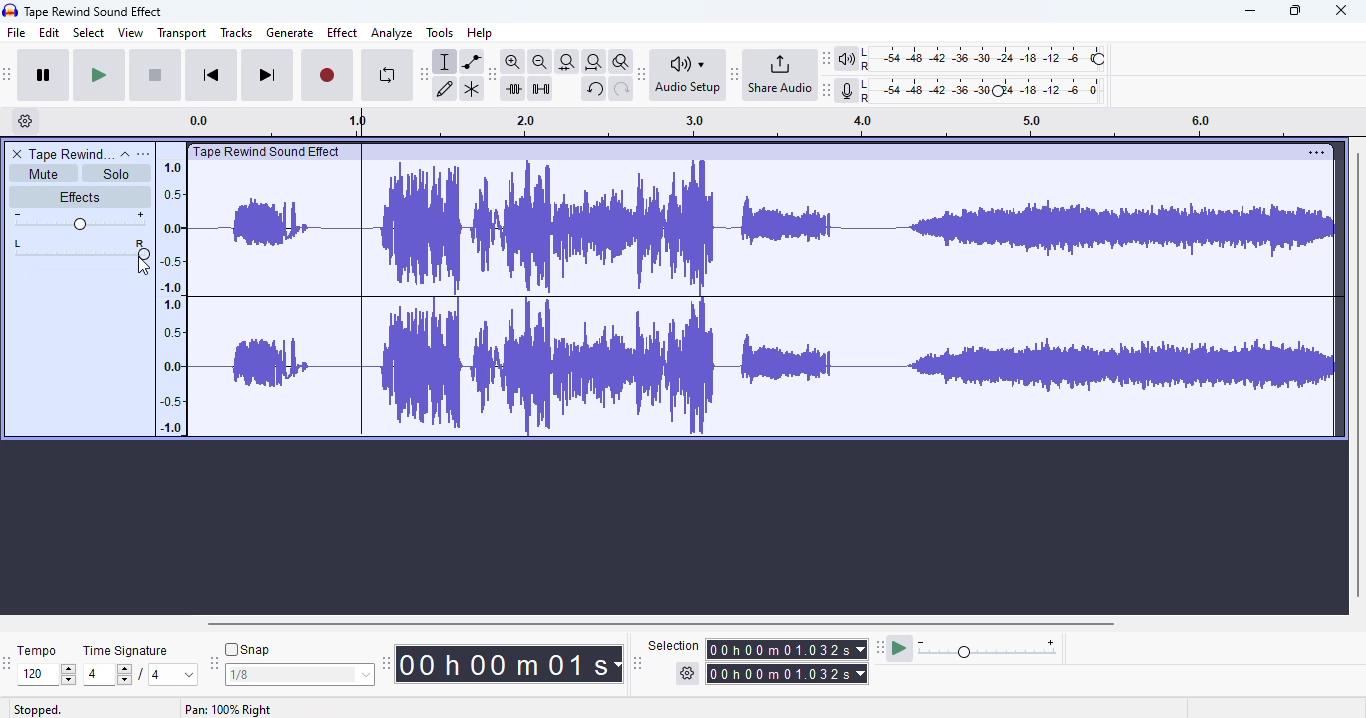 This screenshot has height=718, width=1366. Describe the element at coordinates (622, 62) in the screenshot. I see `zoom toggle shift` at that location.